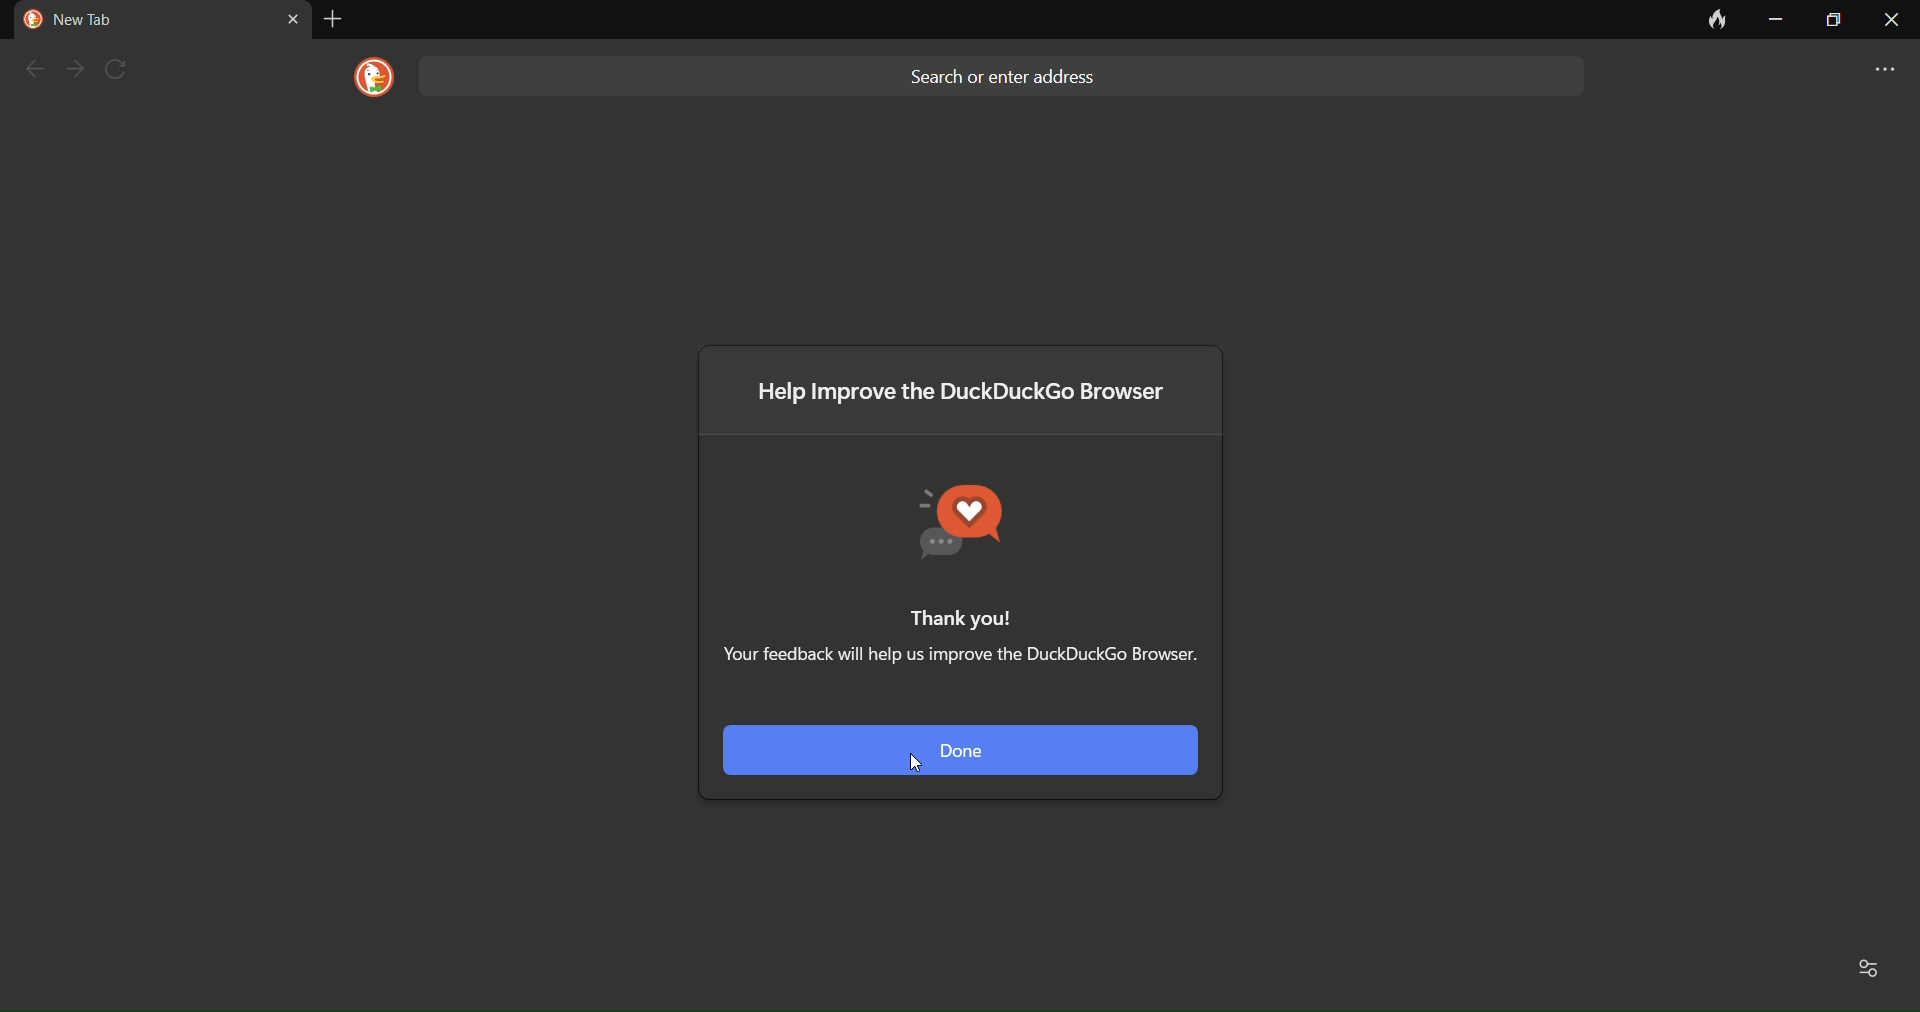 Image resolution: width=1920 pixels, height=1012 pixels. Describe the element at coordinates (1009, 72) in the screenshot. I see `Search or enter address` at that location.